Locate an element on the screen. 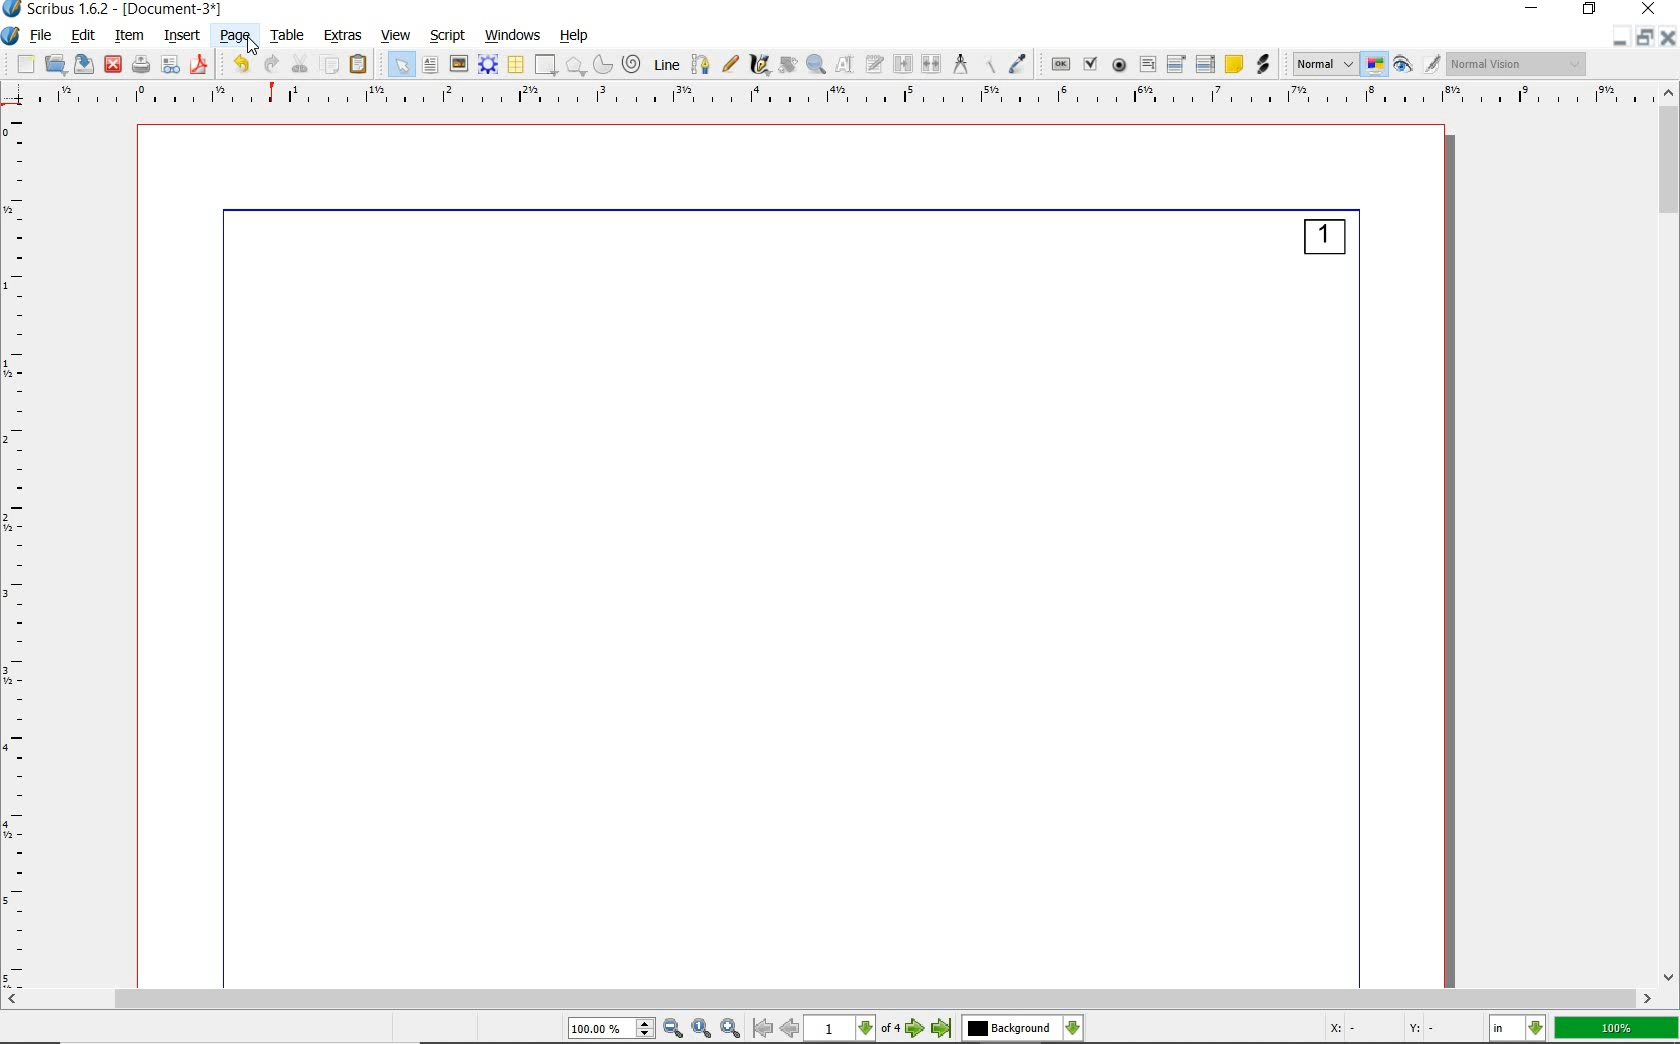 The width and height of the screenshot is (1680, 1044). save is located at coordinates (82, 64).